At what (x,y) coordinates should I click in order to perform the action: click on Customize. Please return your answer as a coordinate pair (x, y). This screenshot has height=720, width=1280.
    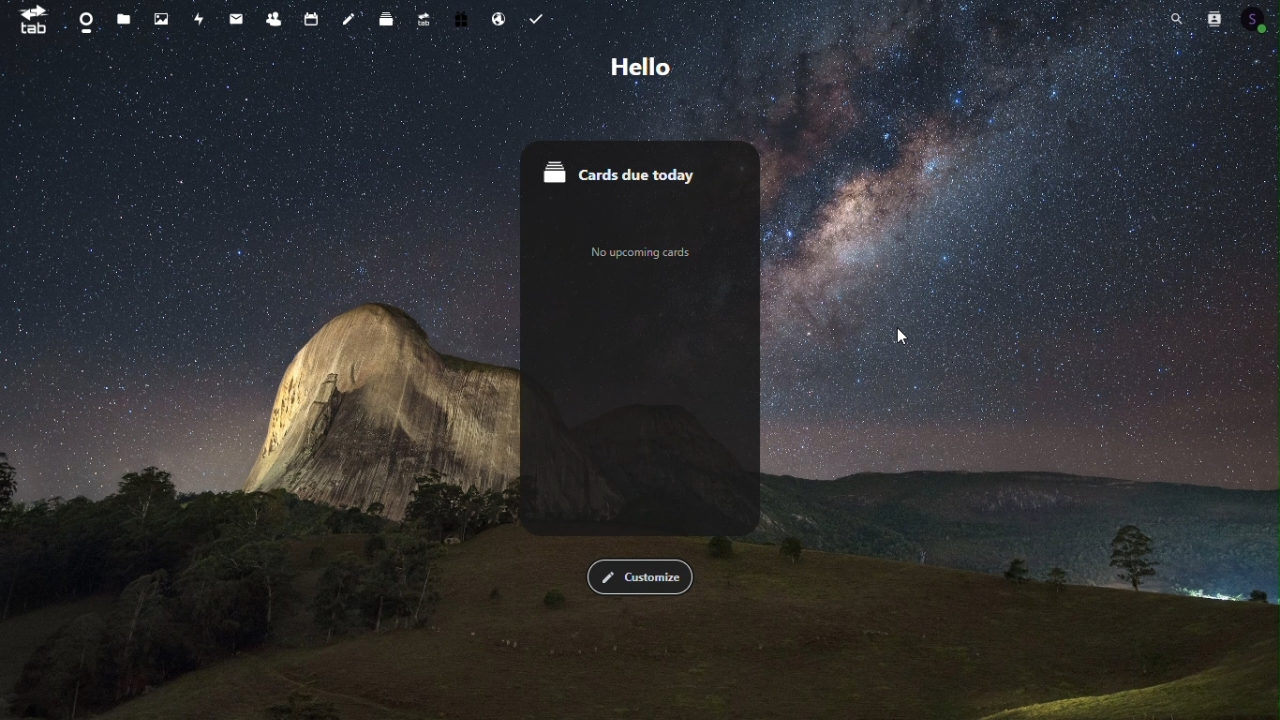
    Looking at the image, I should click on (637, 577).